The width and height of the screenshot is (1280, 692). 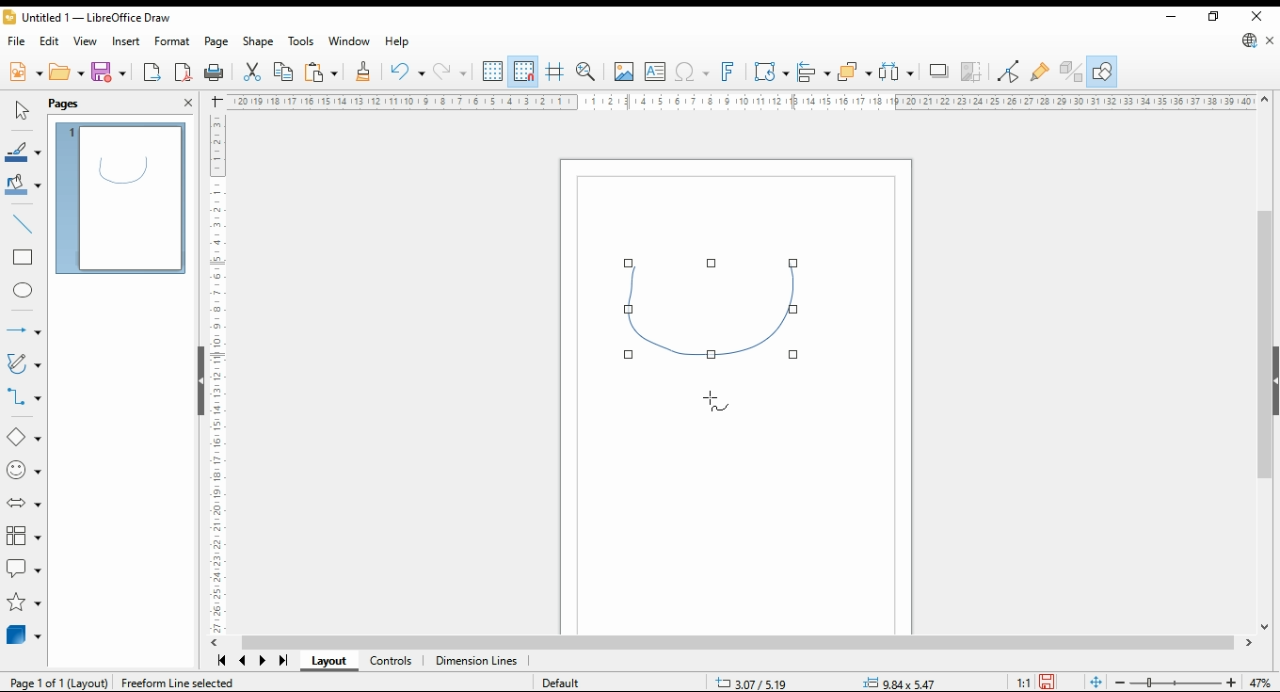 What do you see at coordinates (398, 41) in the screenshot?
I see `help` at bounding box center [398, 41].